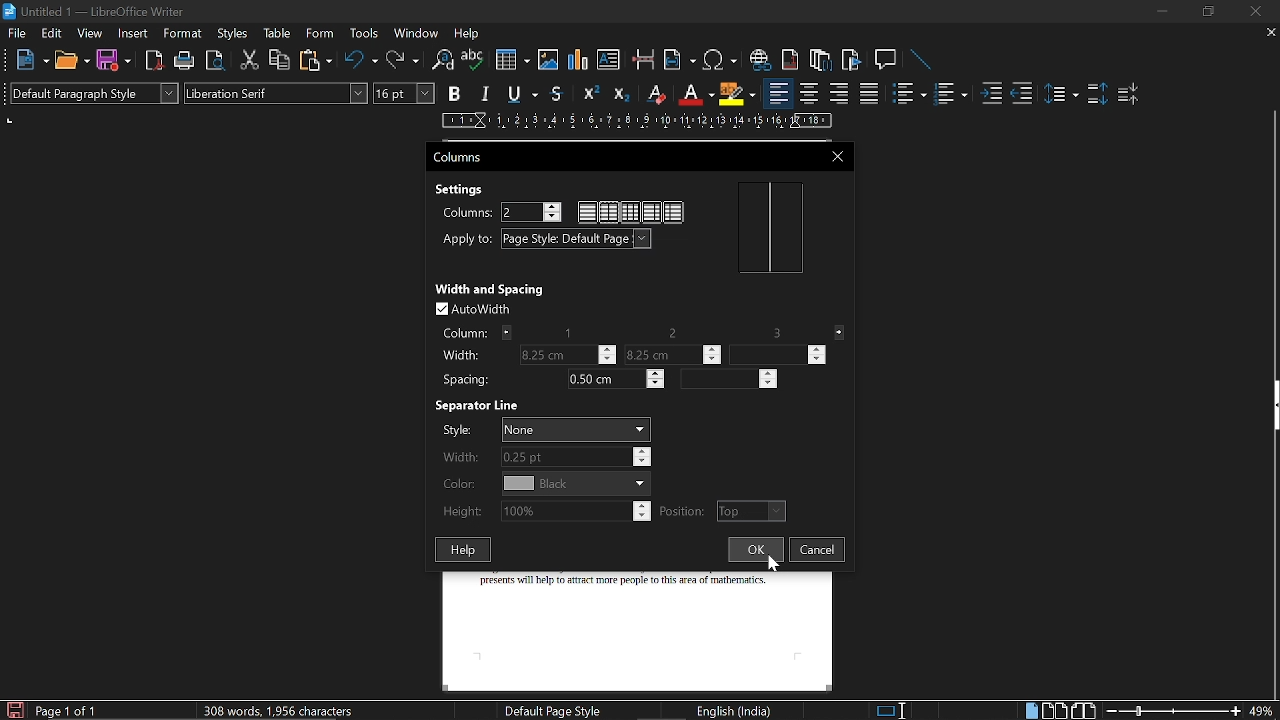 The height and width of the screenshot is (720, 1280). I want to click on Width column 2, so click(675, 356).